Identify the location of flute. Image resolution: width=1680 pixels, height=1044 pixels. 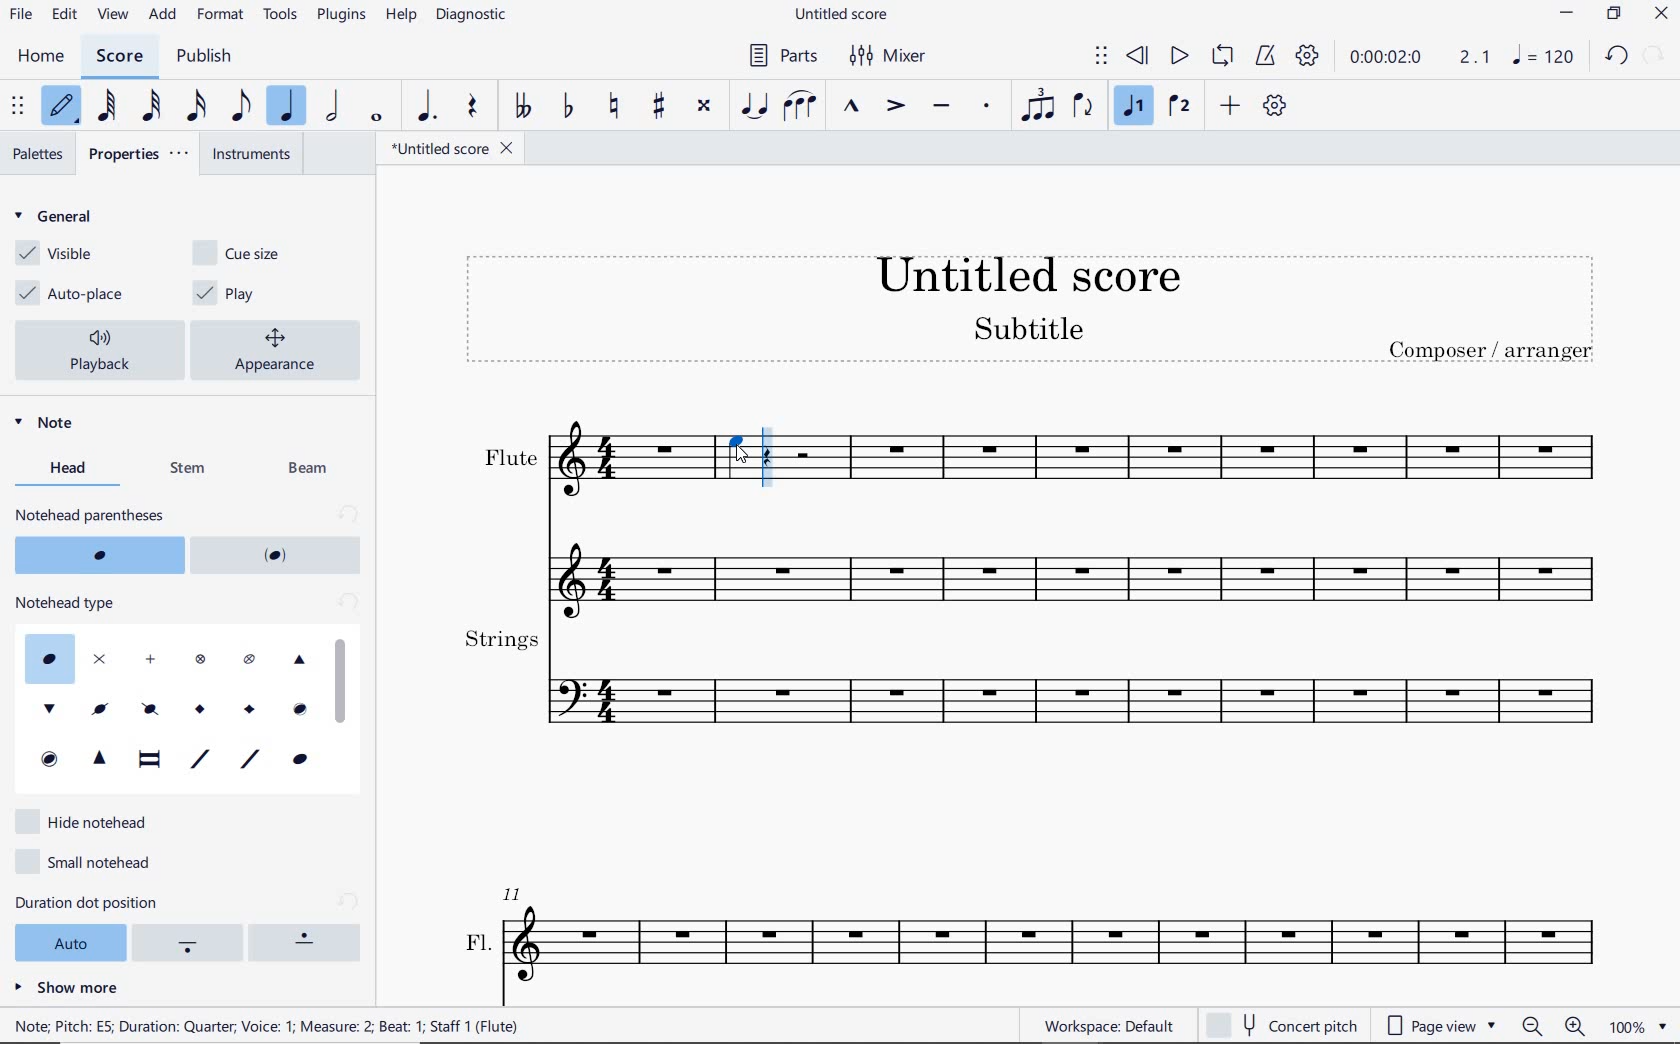
(1184, 461).